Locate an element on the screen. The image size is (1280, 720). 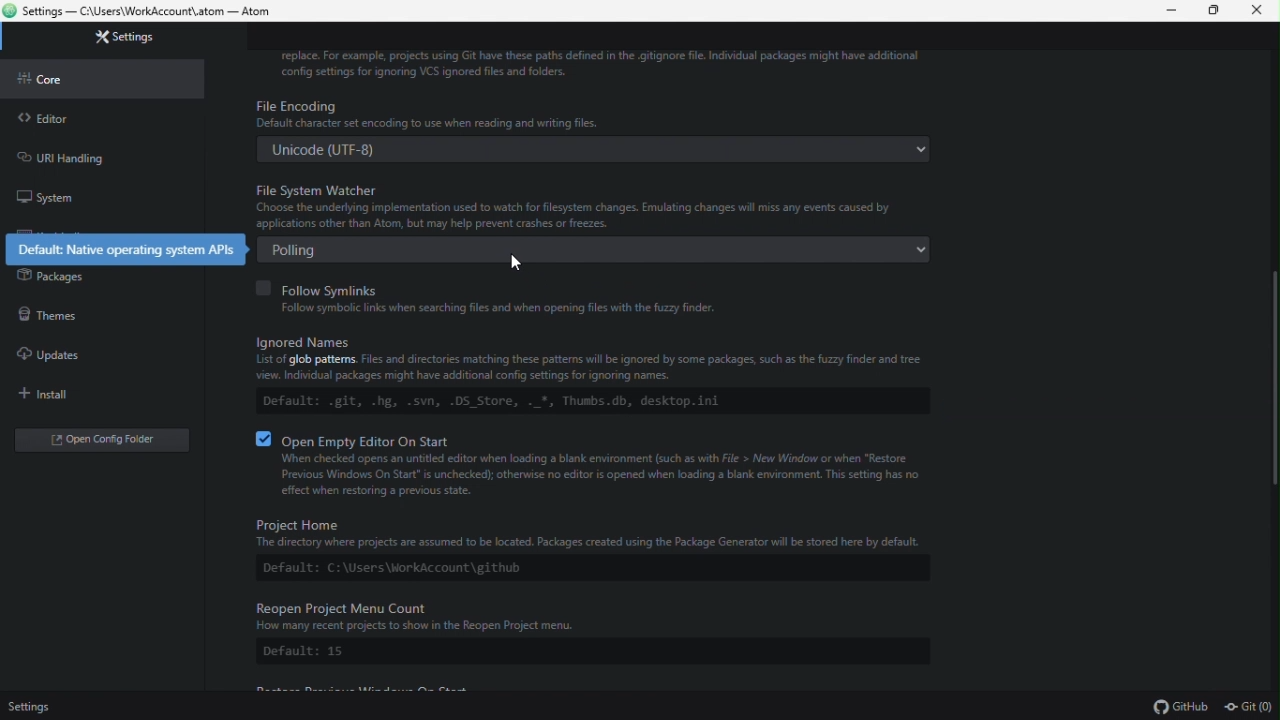
Packages is located at coordinates (94, 277).